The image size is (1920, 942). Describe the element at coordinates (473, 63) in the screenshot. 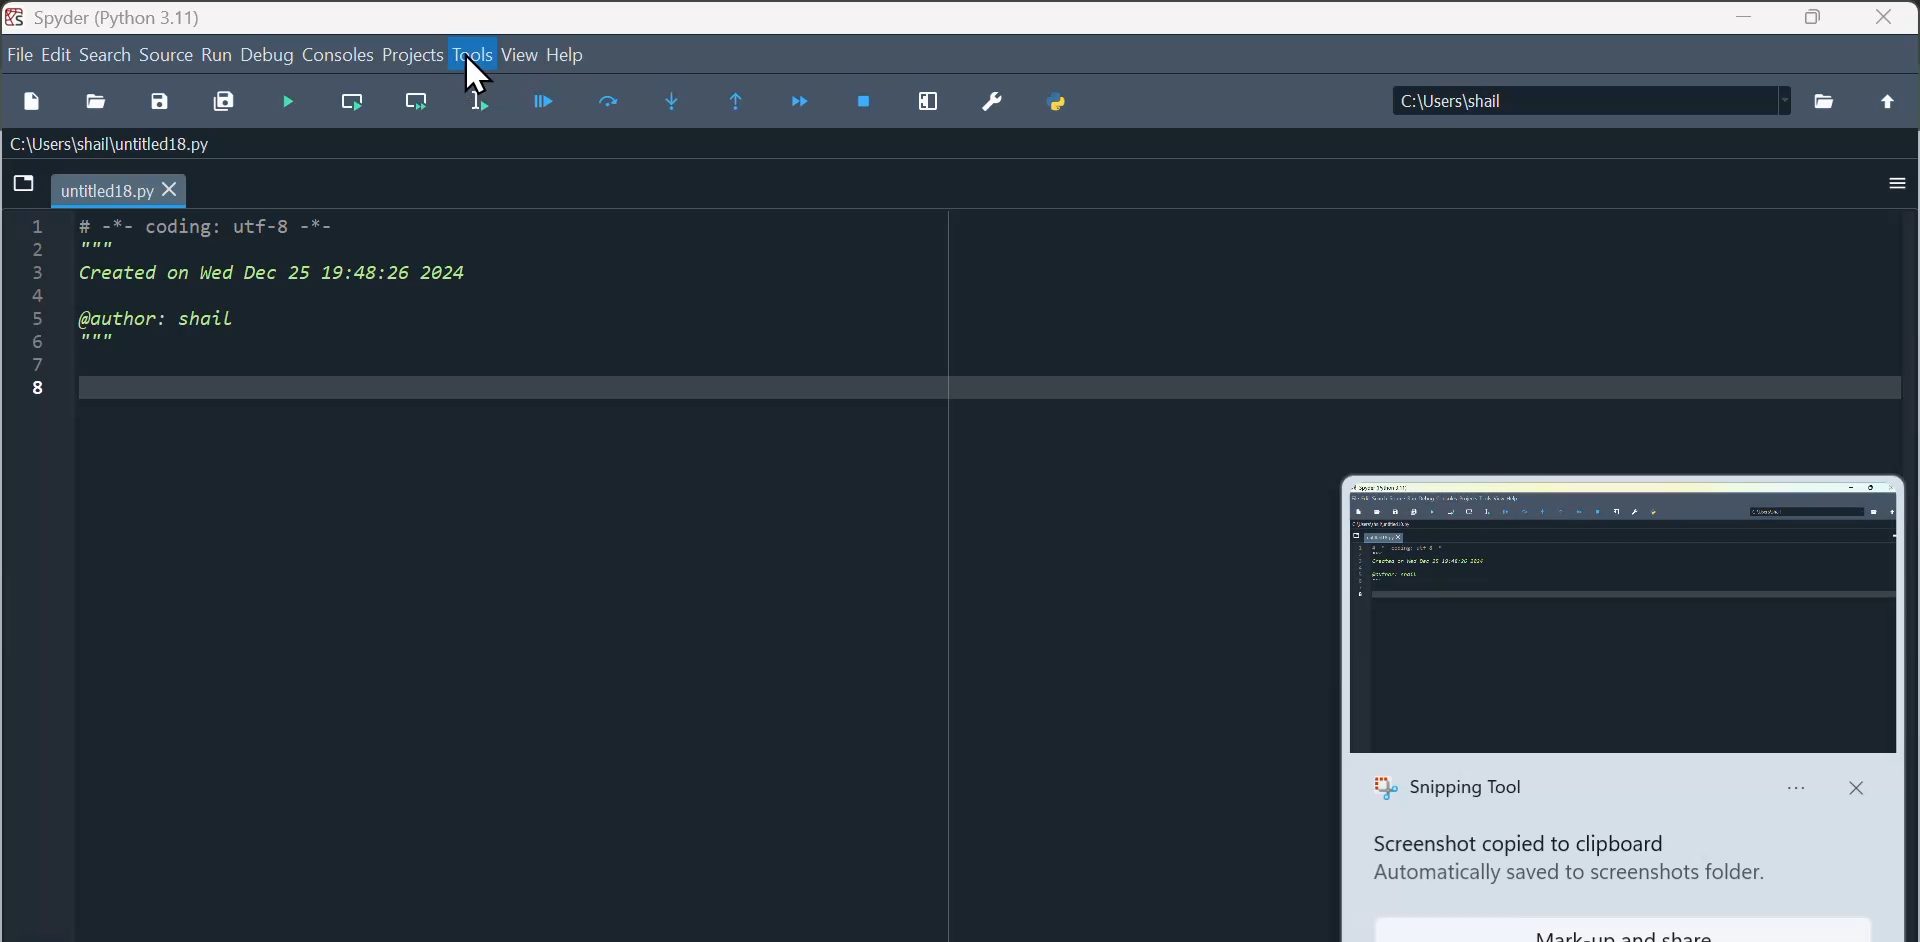

I see `Tools` at that location.